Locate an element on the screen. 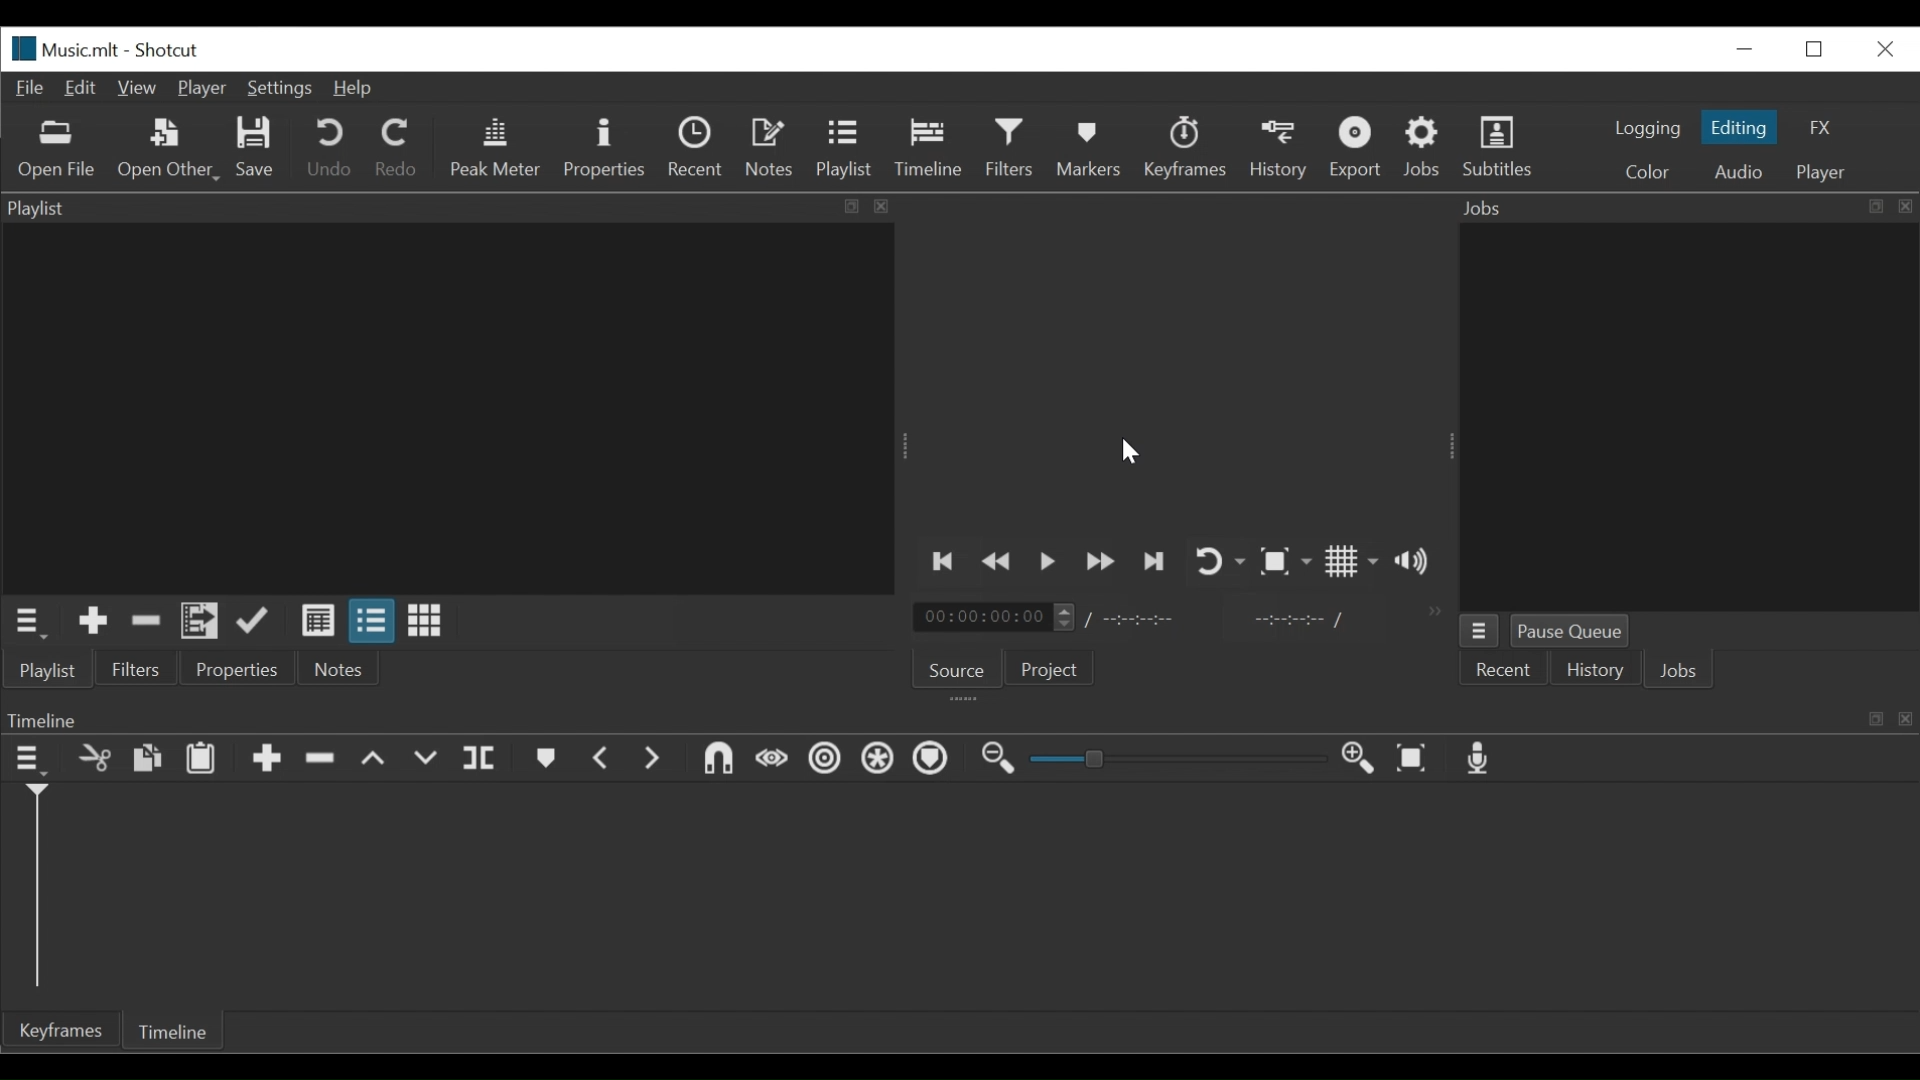  Toggle Zoom is located at coordinates (1286, 561).